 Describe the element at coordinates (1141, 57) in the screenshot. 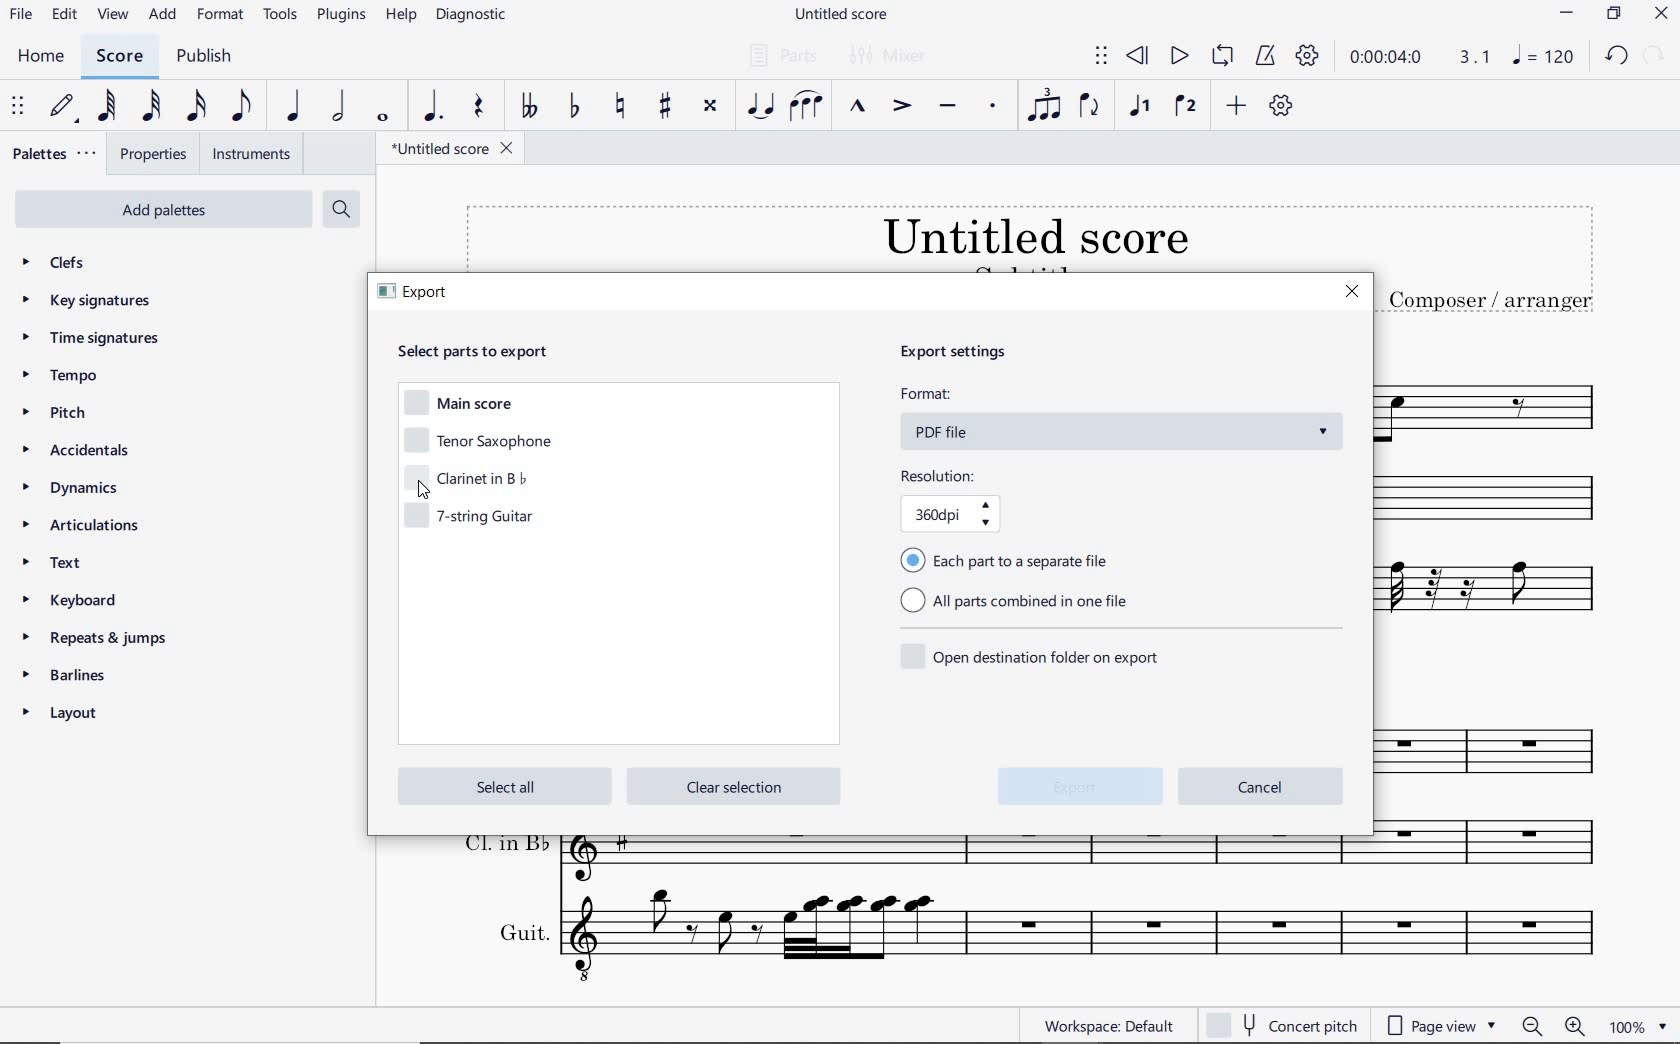

I see `REWIND` at that location.